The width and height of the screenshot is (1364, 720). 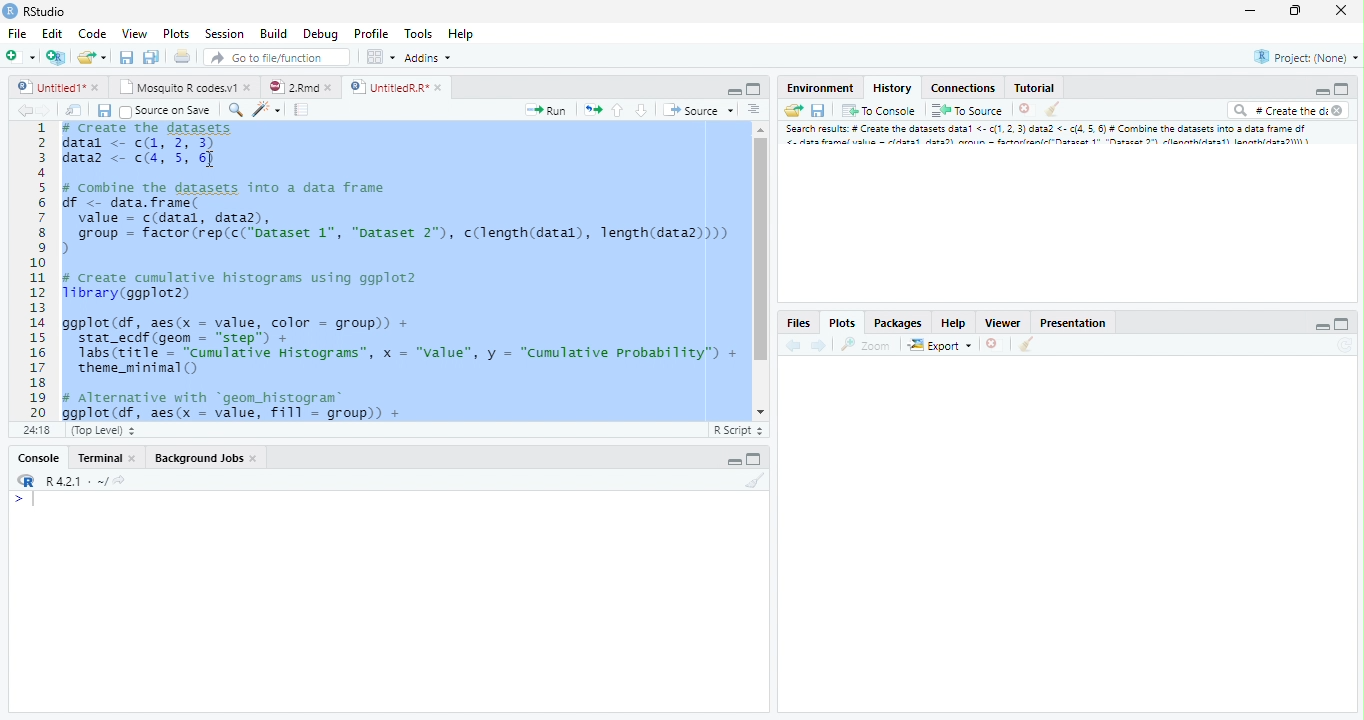 I want to click on Session, so click(x=227, y=34).